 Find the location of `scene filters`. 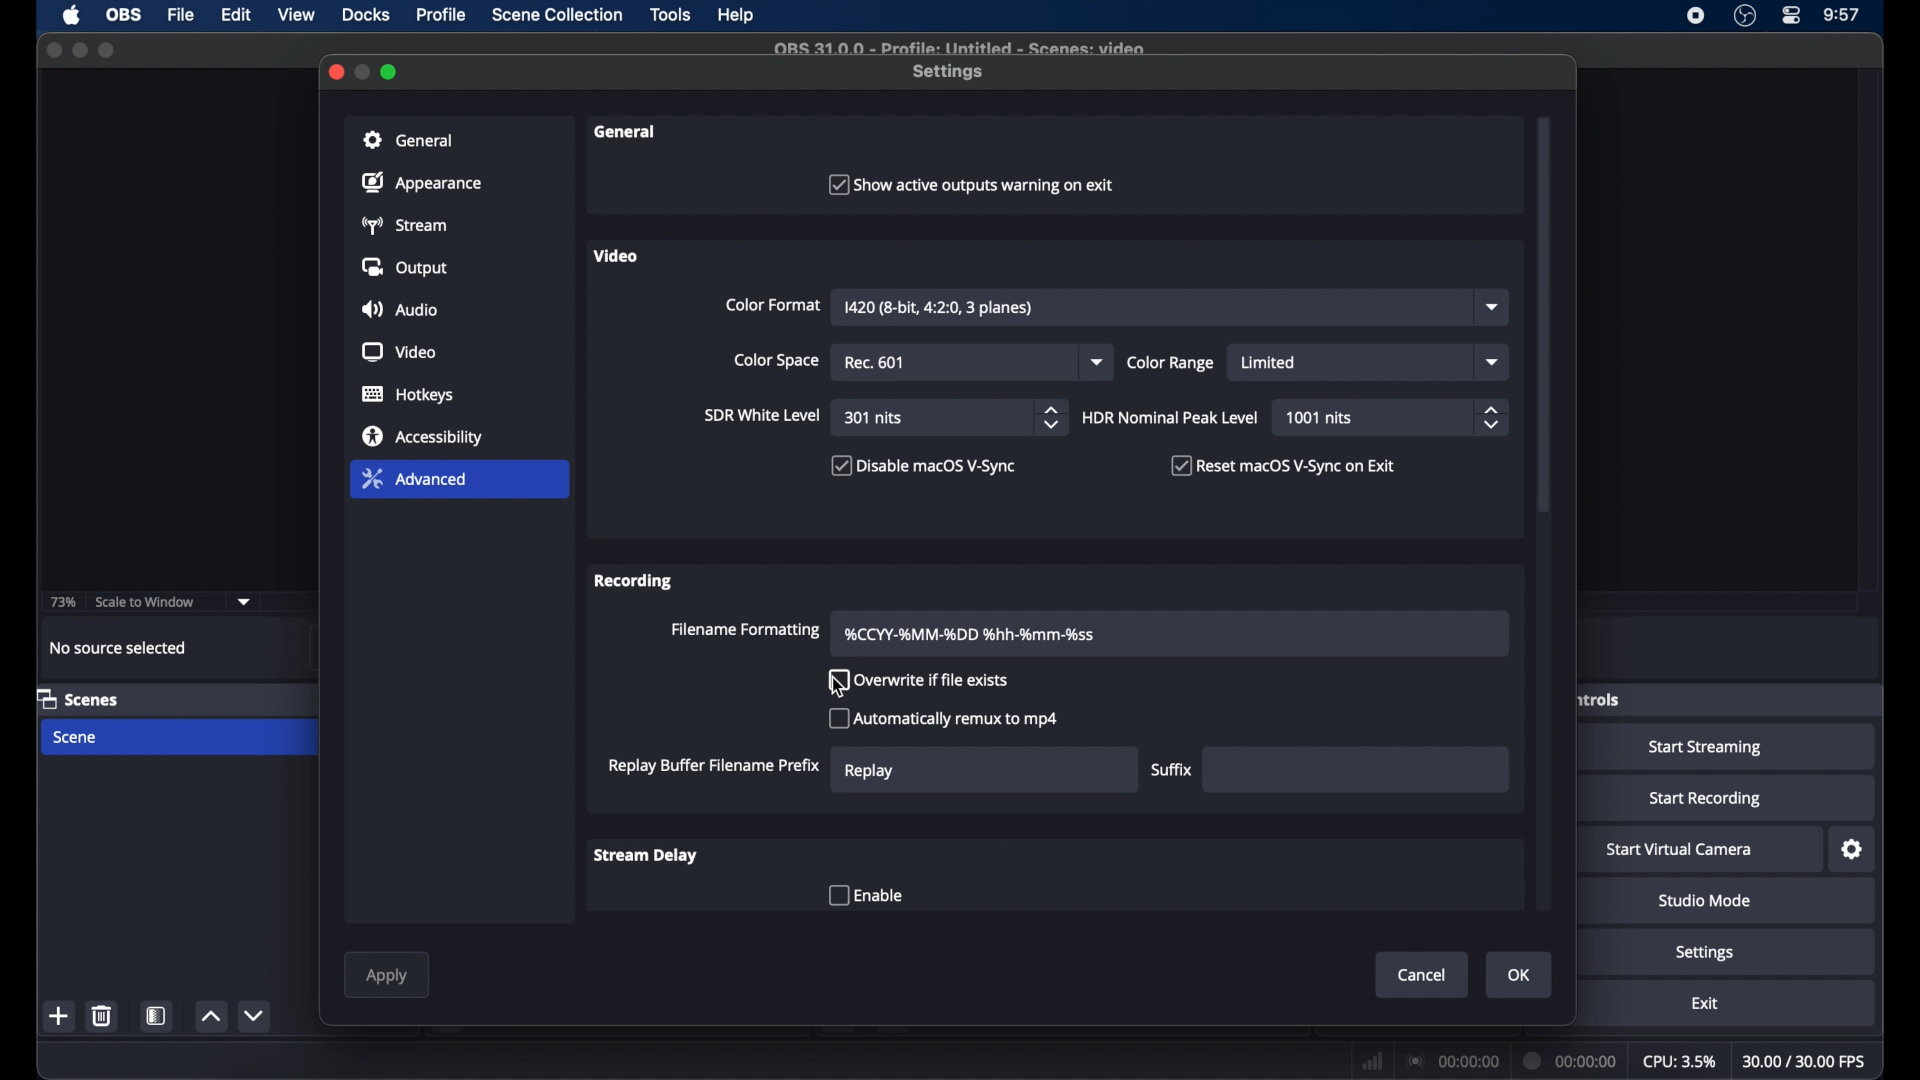

scene filters is located at coordinates (157, 1015).